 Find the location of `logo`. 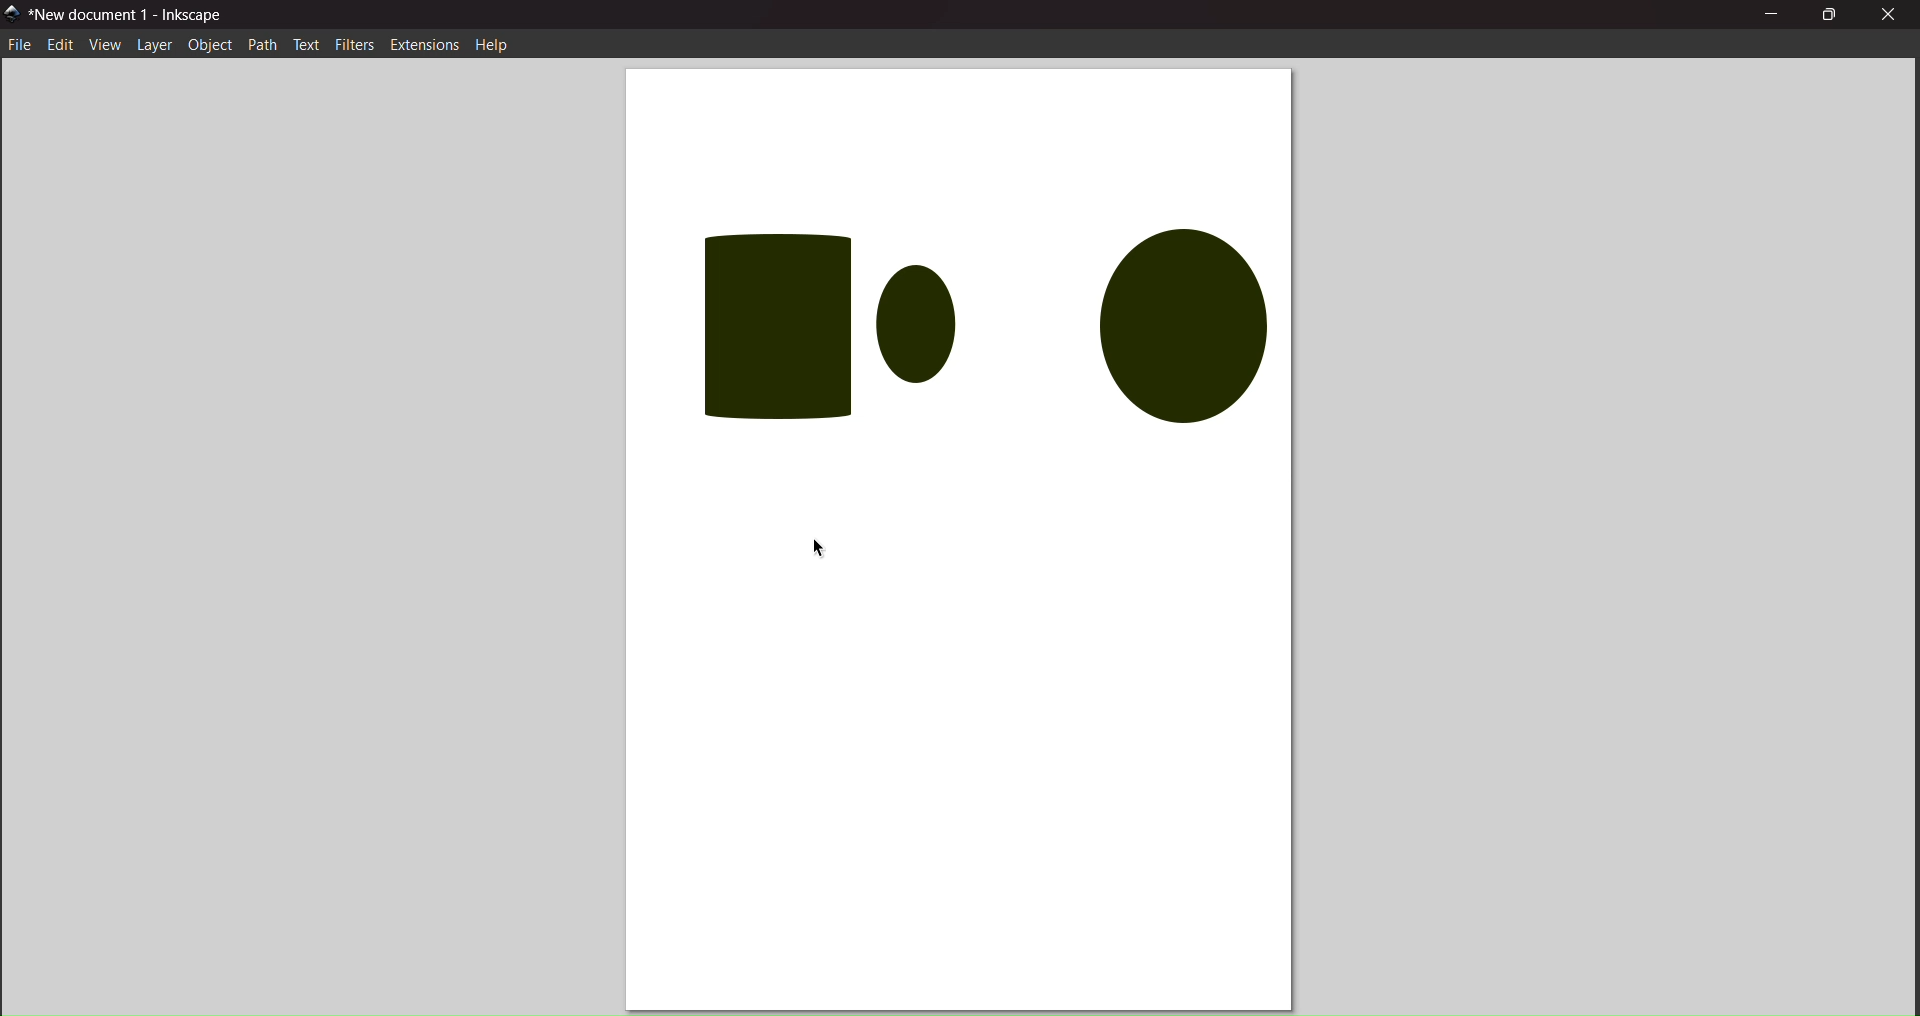

logo is located at coordinates (14, 13).